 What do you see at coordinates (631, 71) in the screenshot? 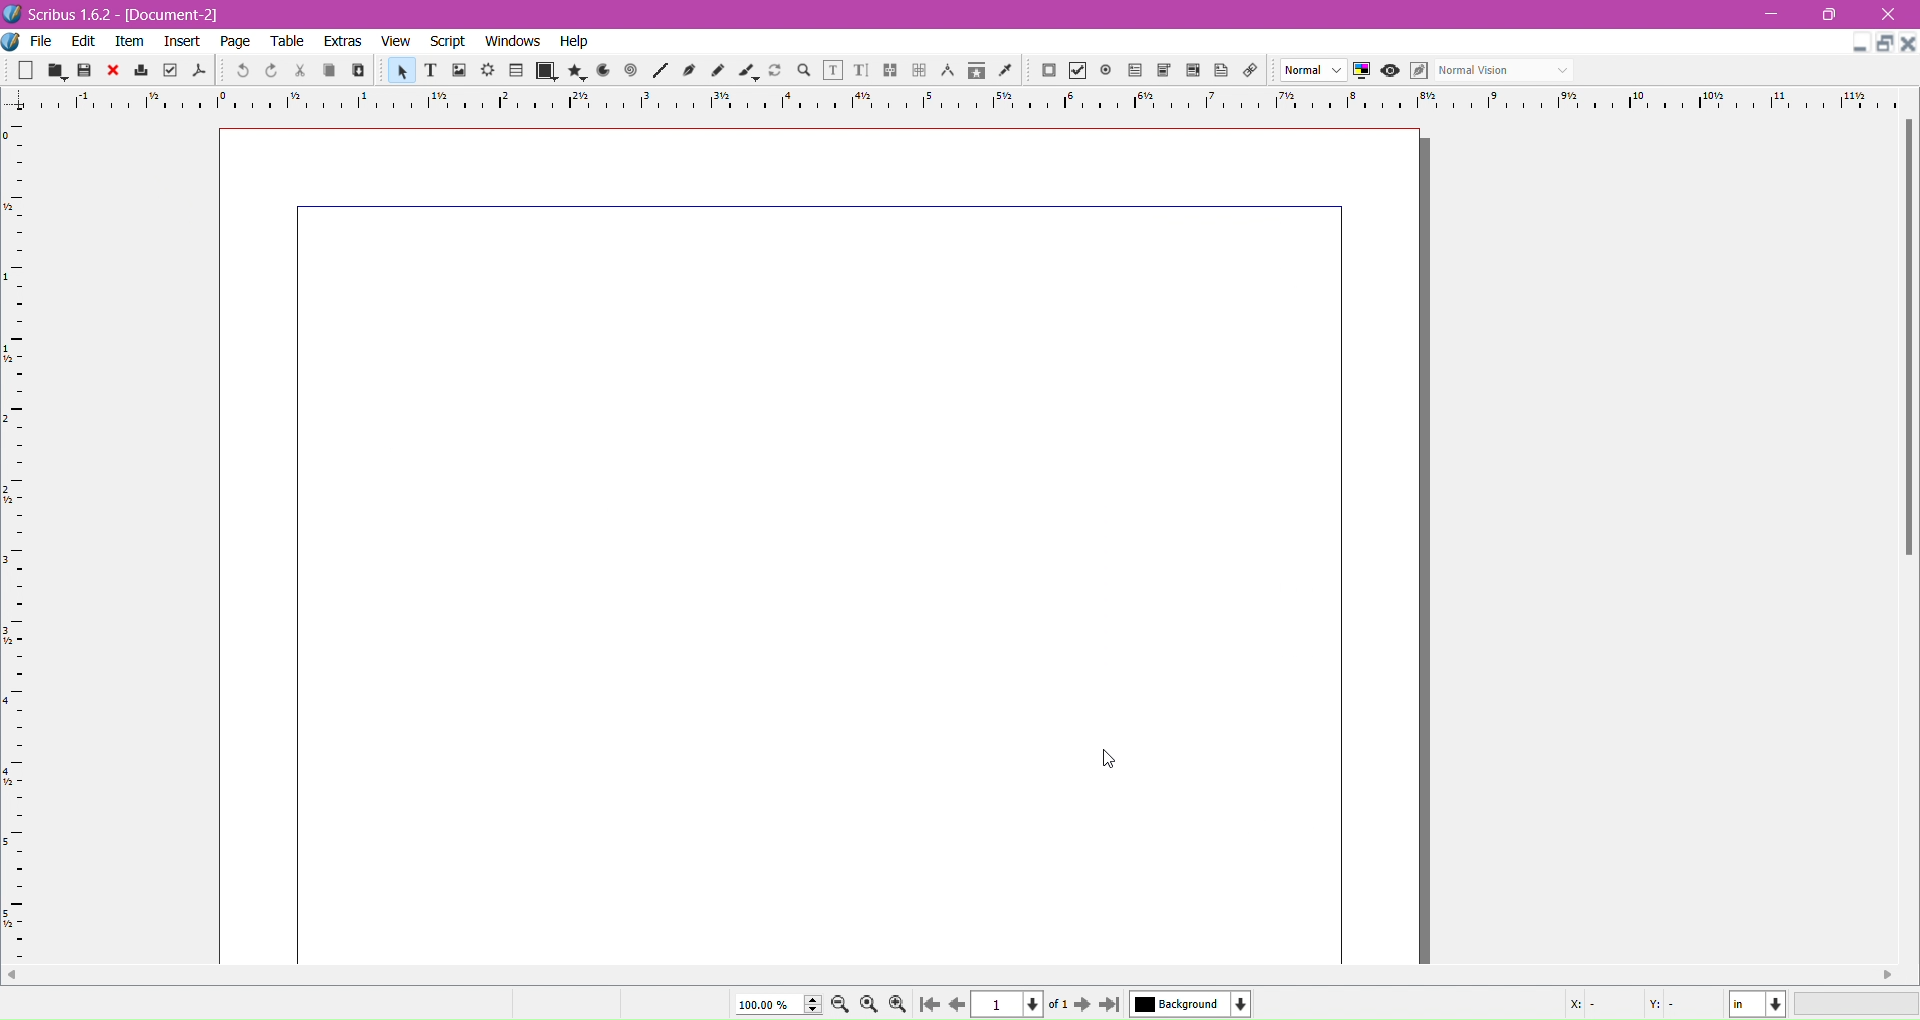
I see `icon` at bounding box center [631, 71].